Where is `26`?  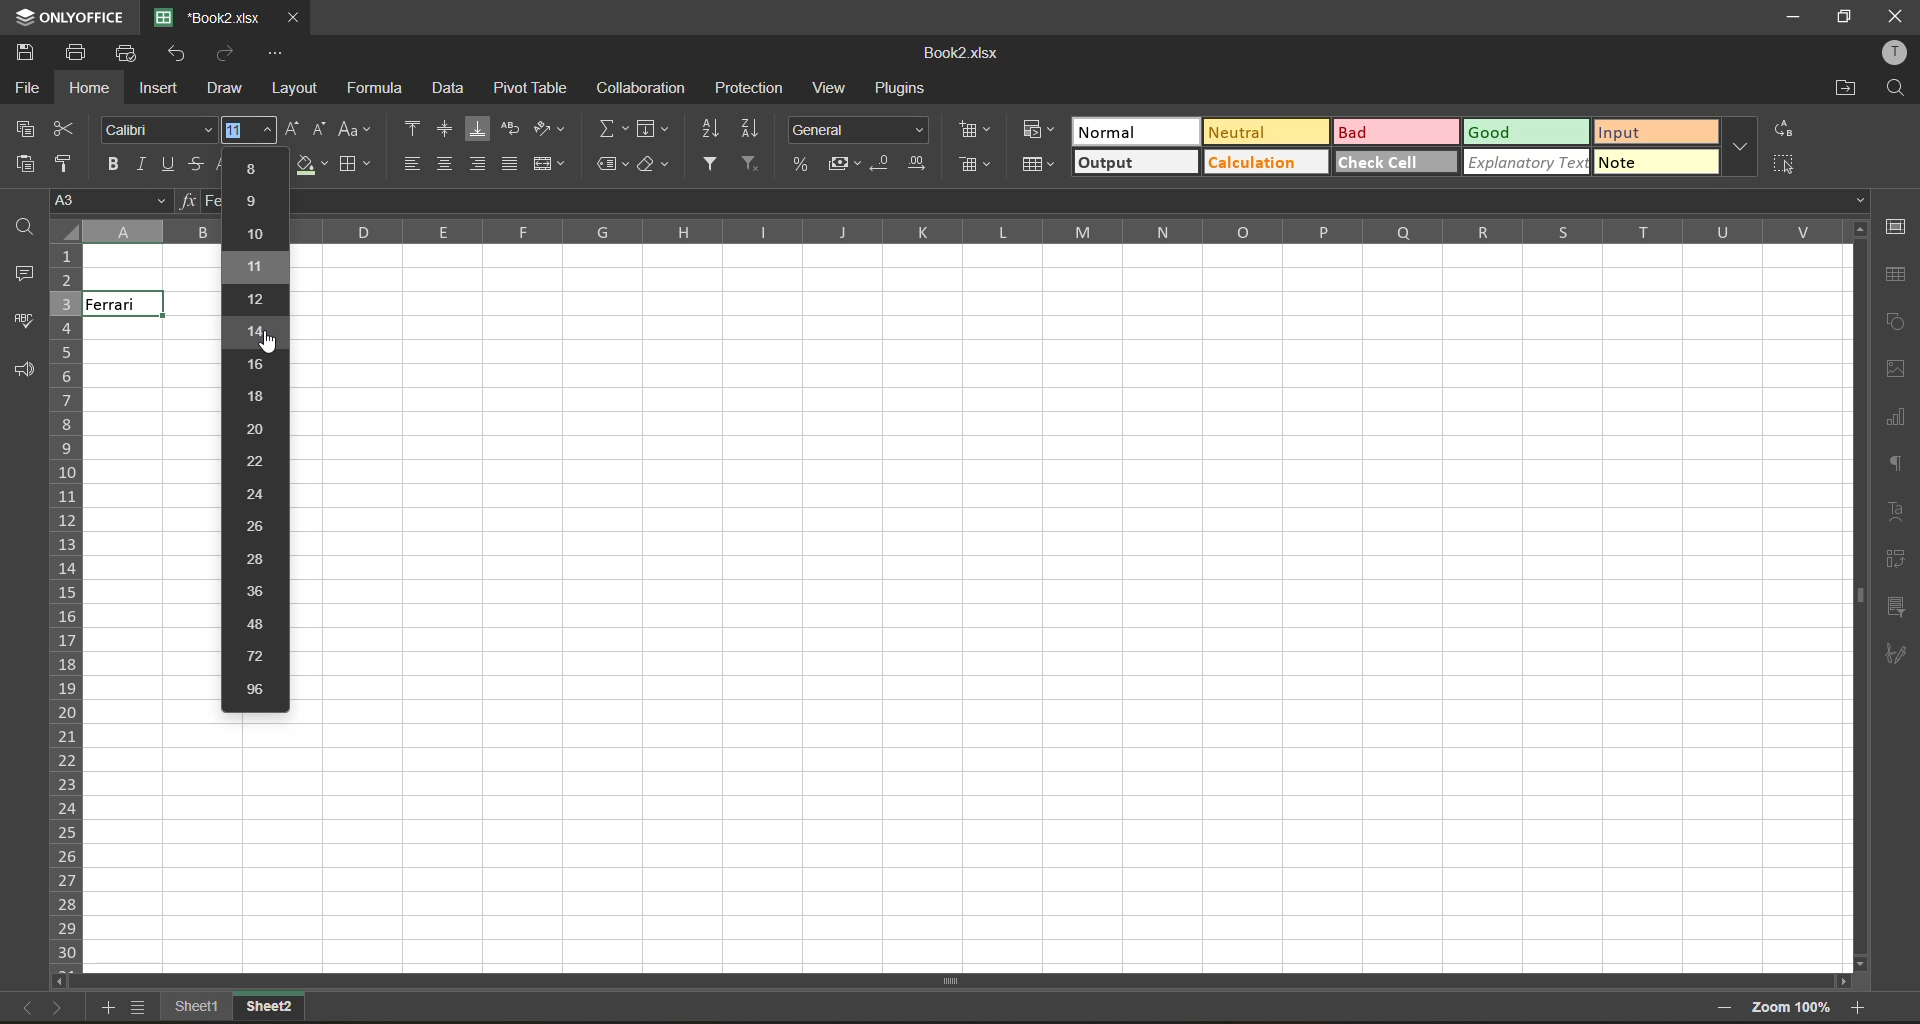 26 is located at coordinates (254, 526).